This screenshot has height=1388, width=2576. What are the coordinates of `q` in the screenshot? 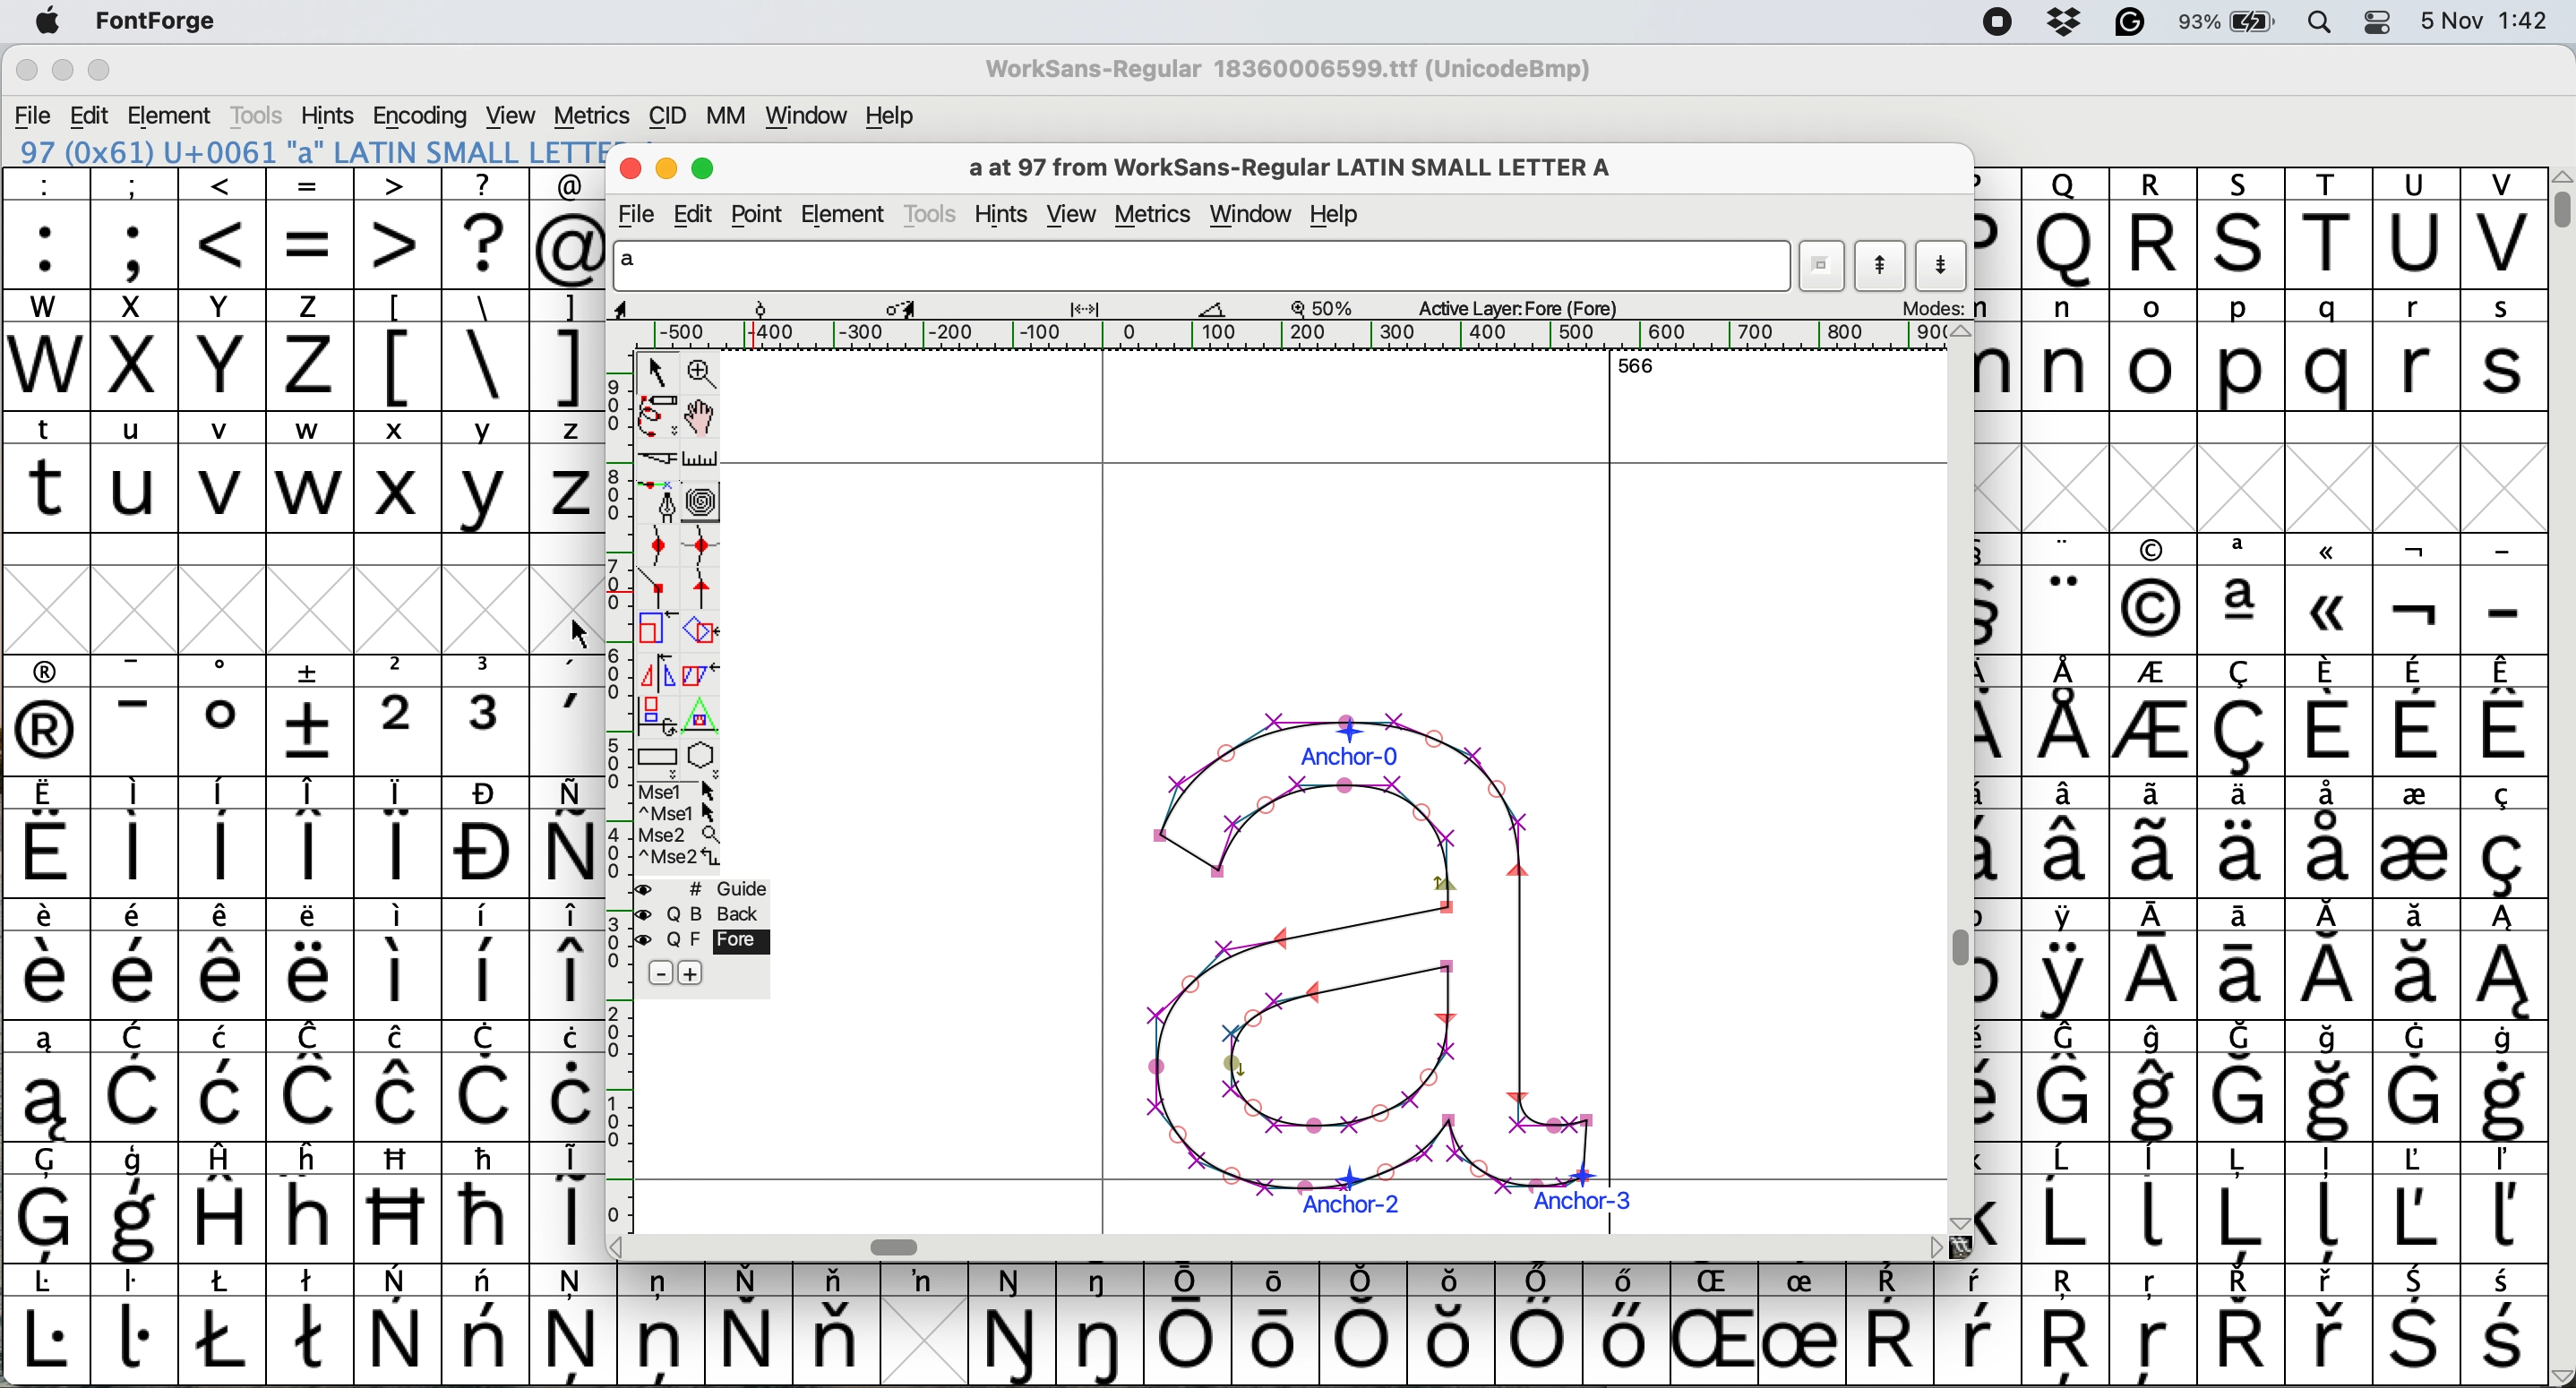 It's located at (2334, 352).